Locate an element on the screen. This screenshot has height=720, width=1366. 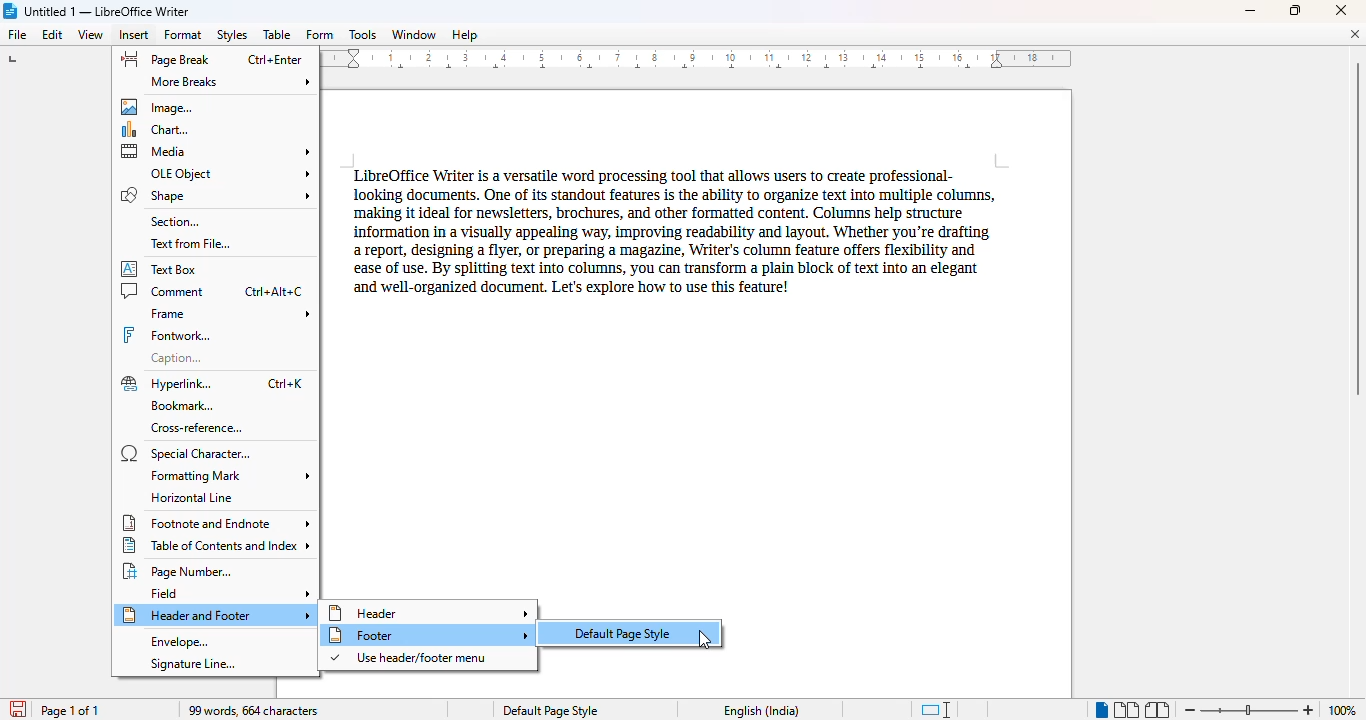
Default page style is located at coordinates (550, 711).